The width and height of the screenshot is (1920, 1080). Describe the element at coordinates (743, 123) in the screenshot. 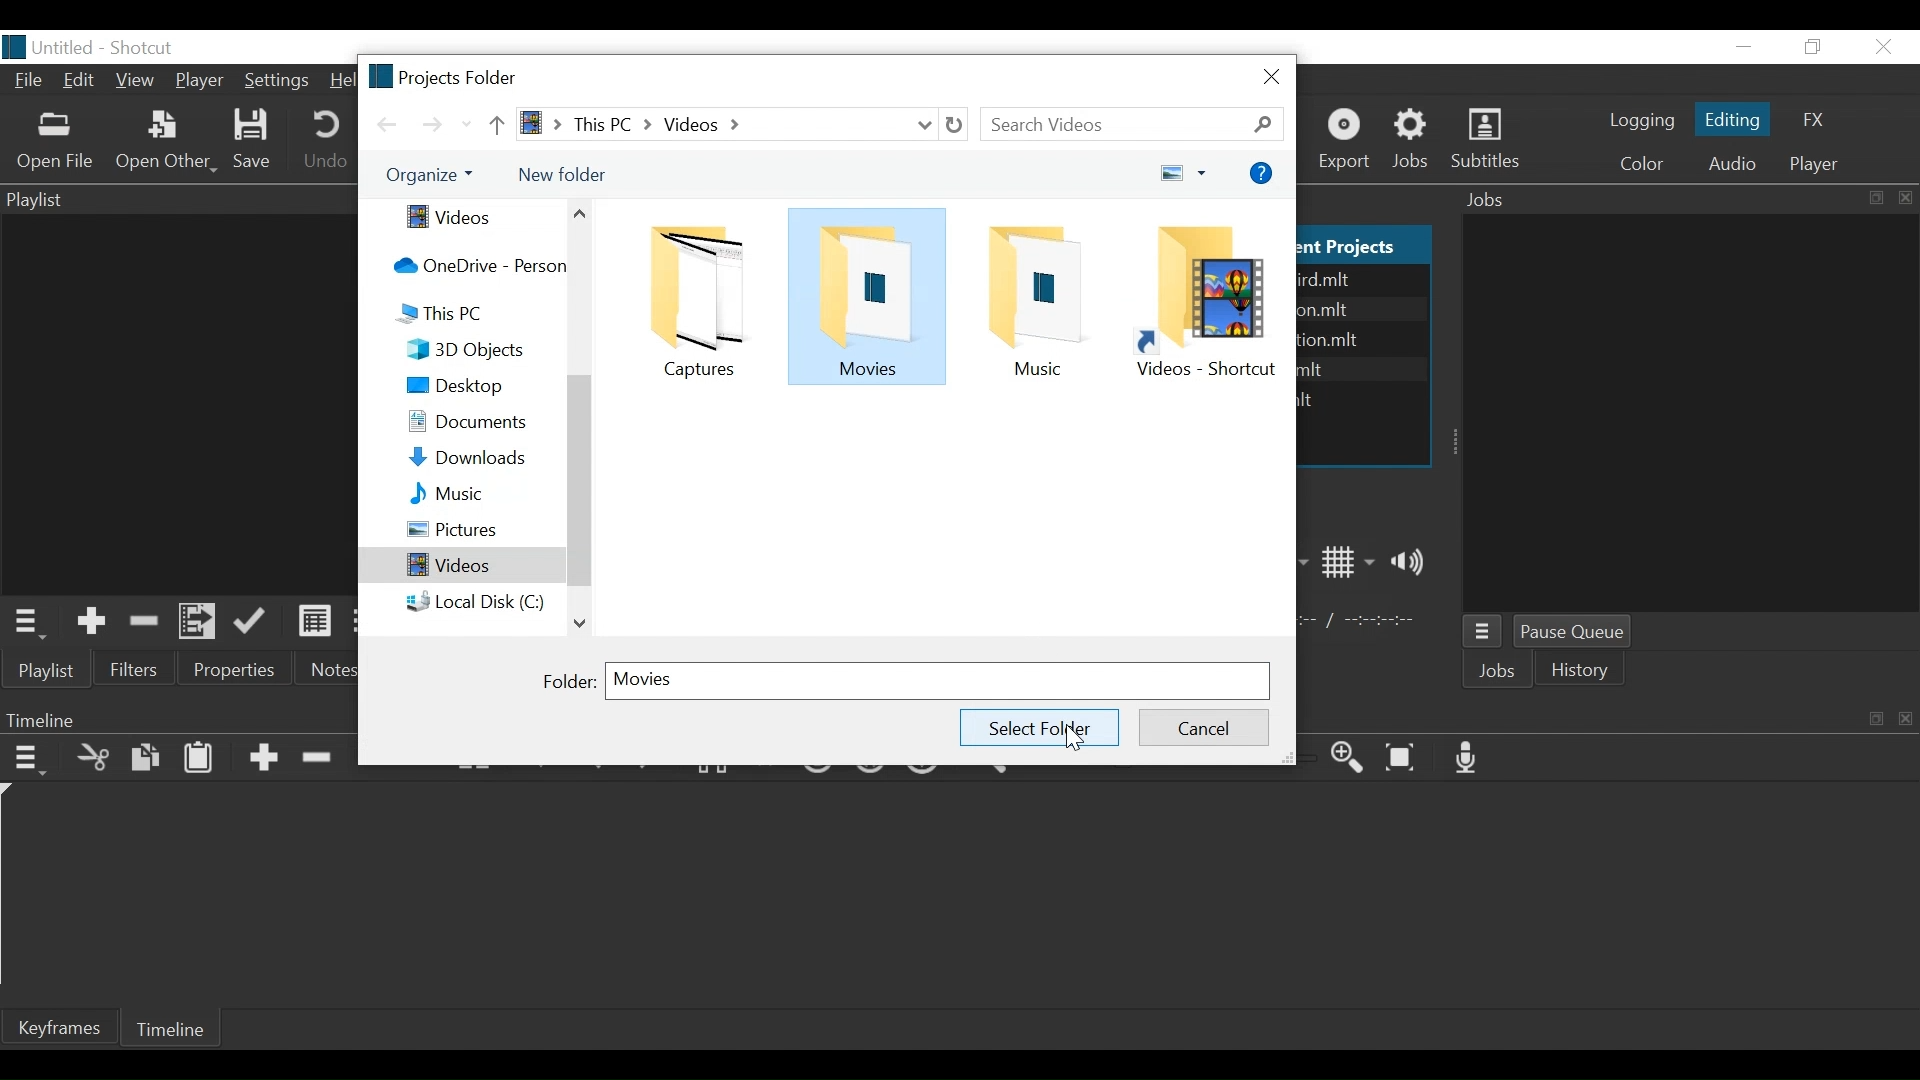

I see `File path` at that location.